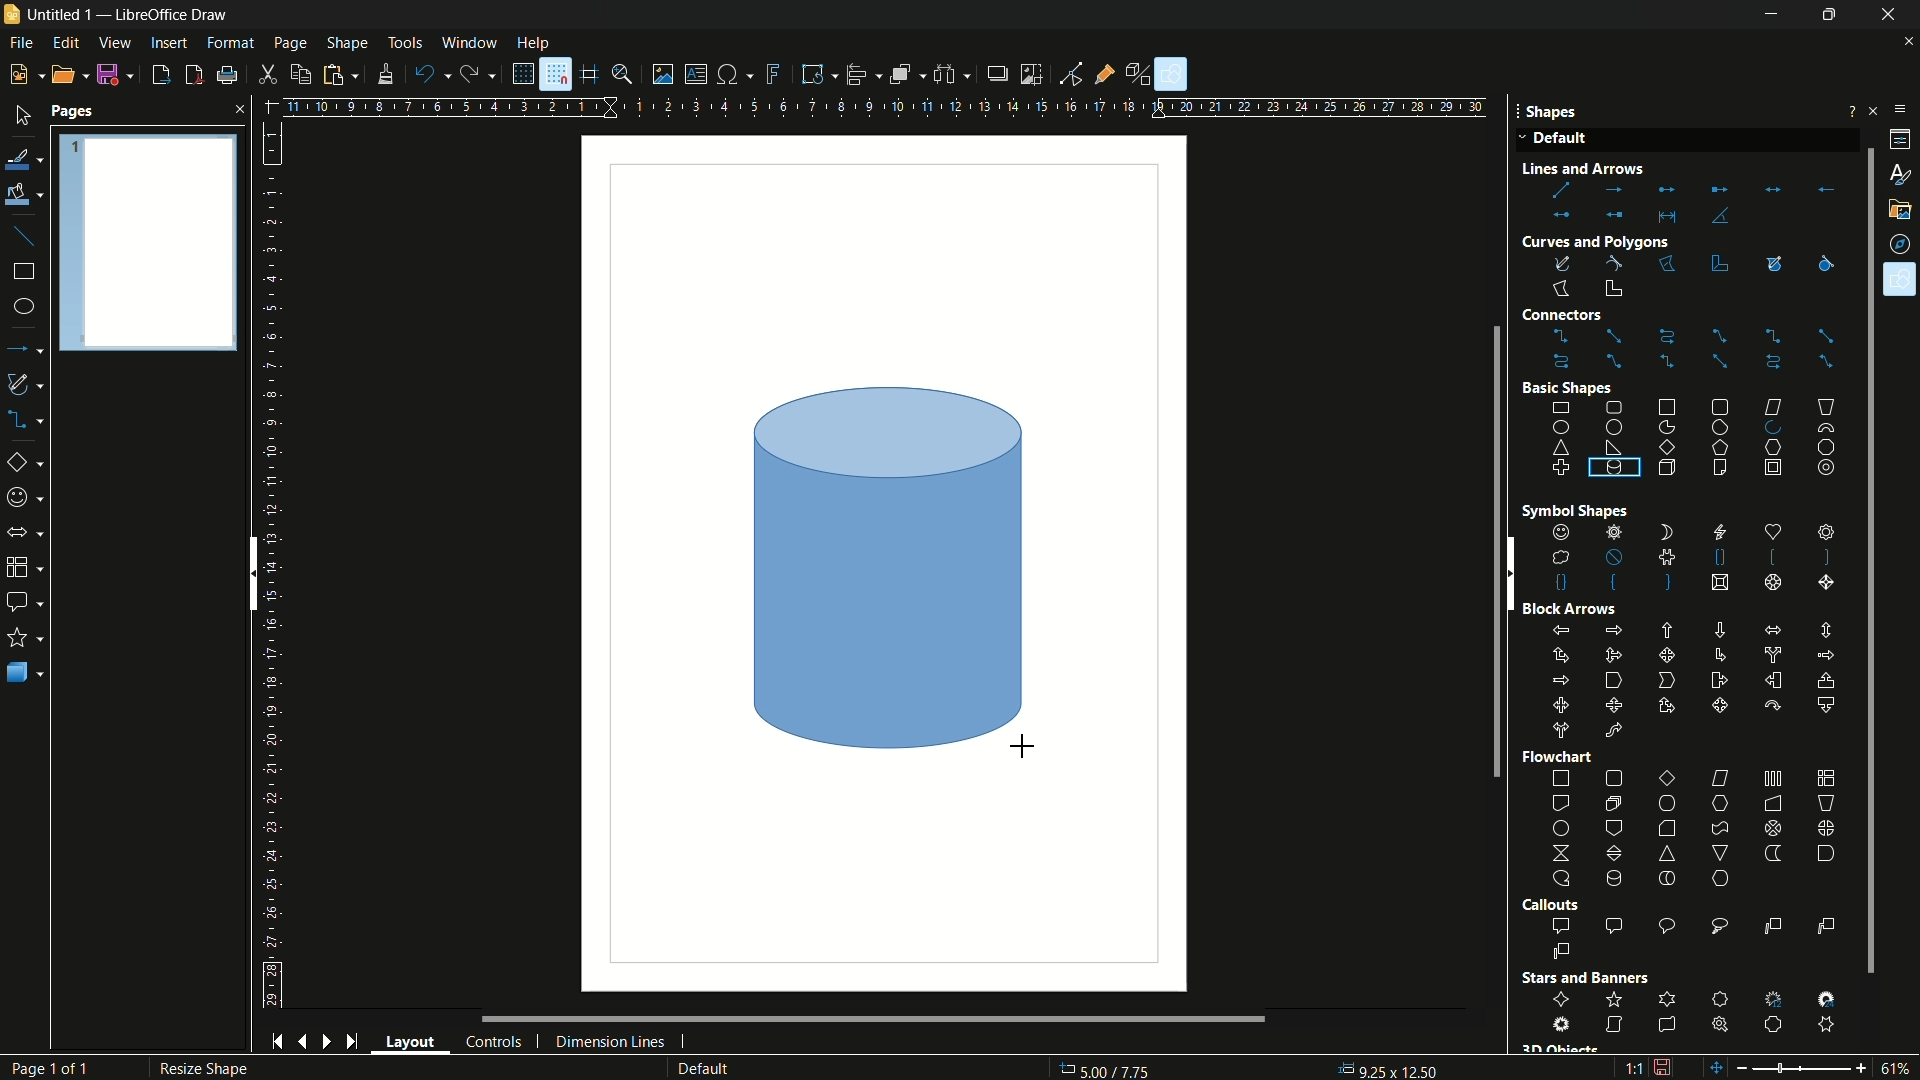 This screenshot has width=1920, height=1080. I want to click on curves and polygons, so click(1593, 274).